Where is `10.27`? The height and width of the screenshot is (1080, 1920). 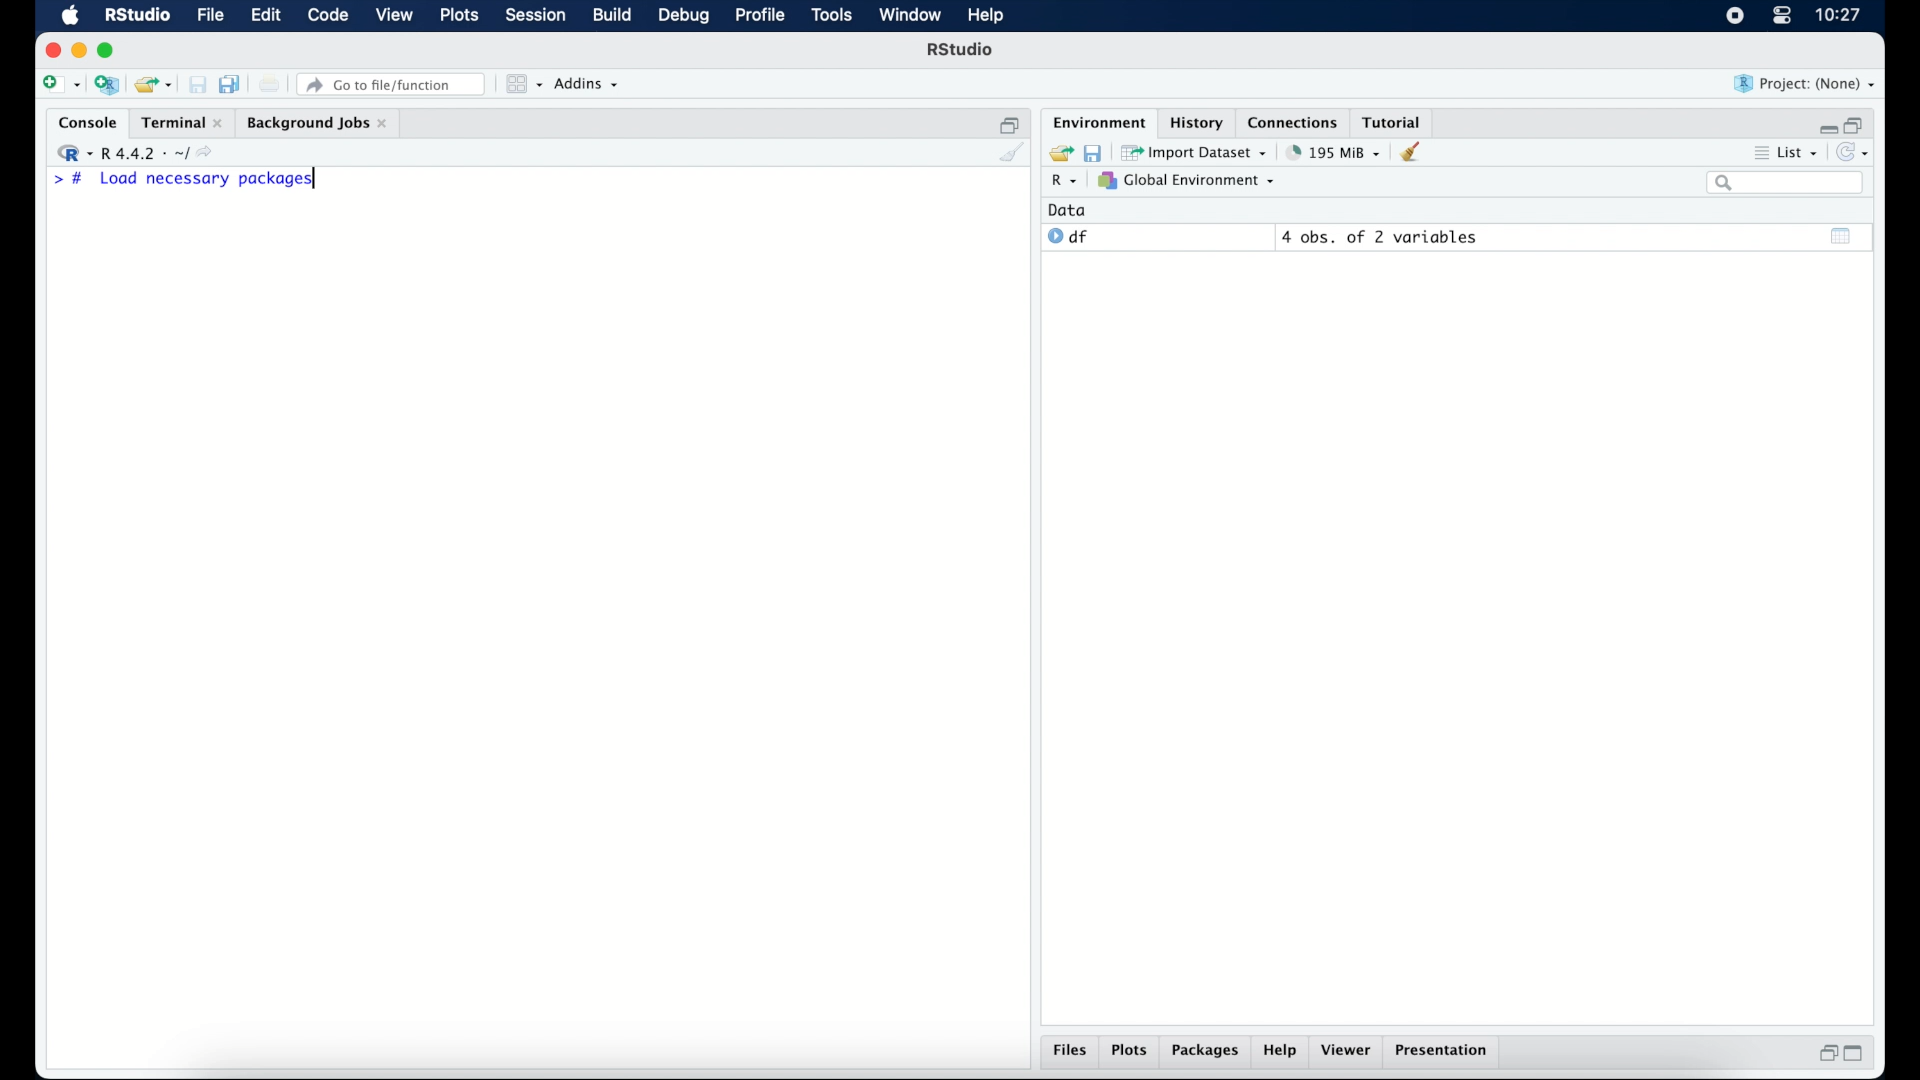
10.27 is located at coordinates (1838, 15).